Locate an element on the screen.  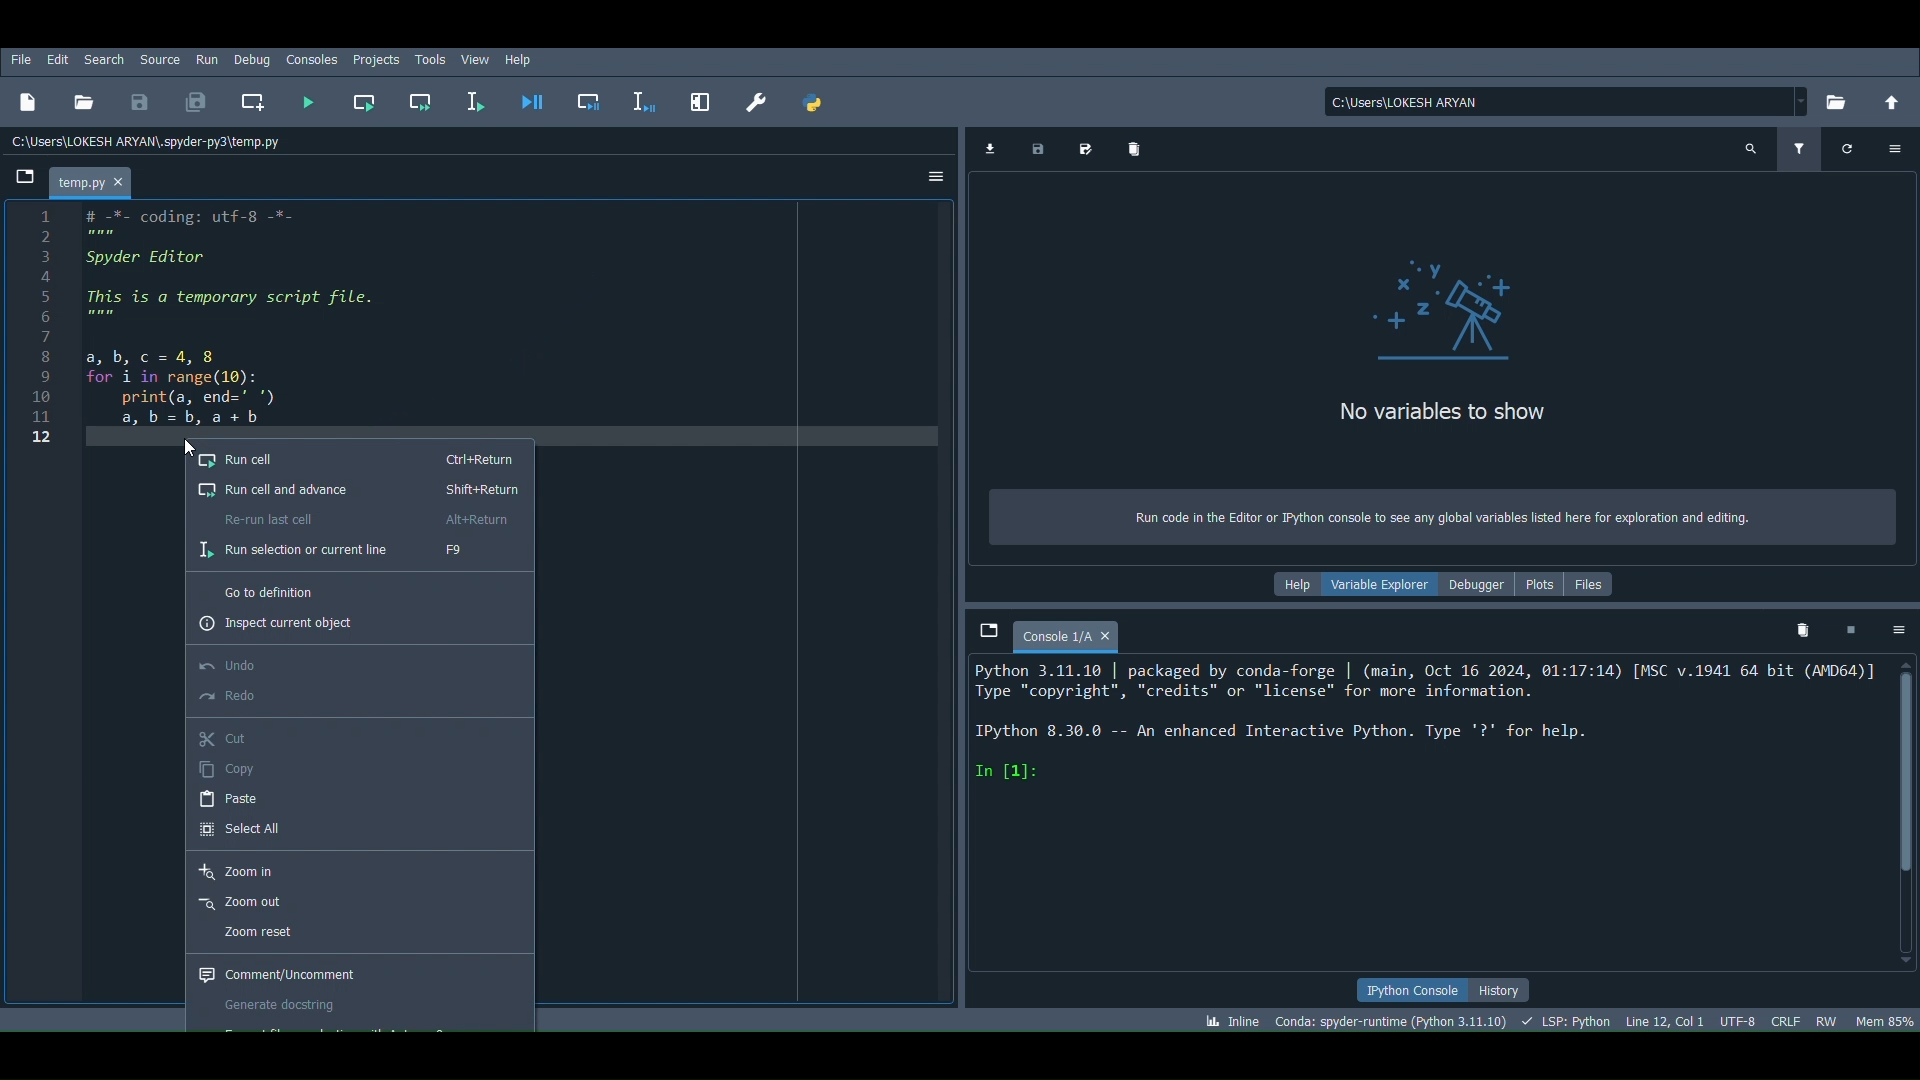
Run code in the Editor or Python console to see any global variables listed here for exploration and editing. is located at coordinates (1427, 518).